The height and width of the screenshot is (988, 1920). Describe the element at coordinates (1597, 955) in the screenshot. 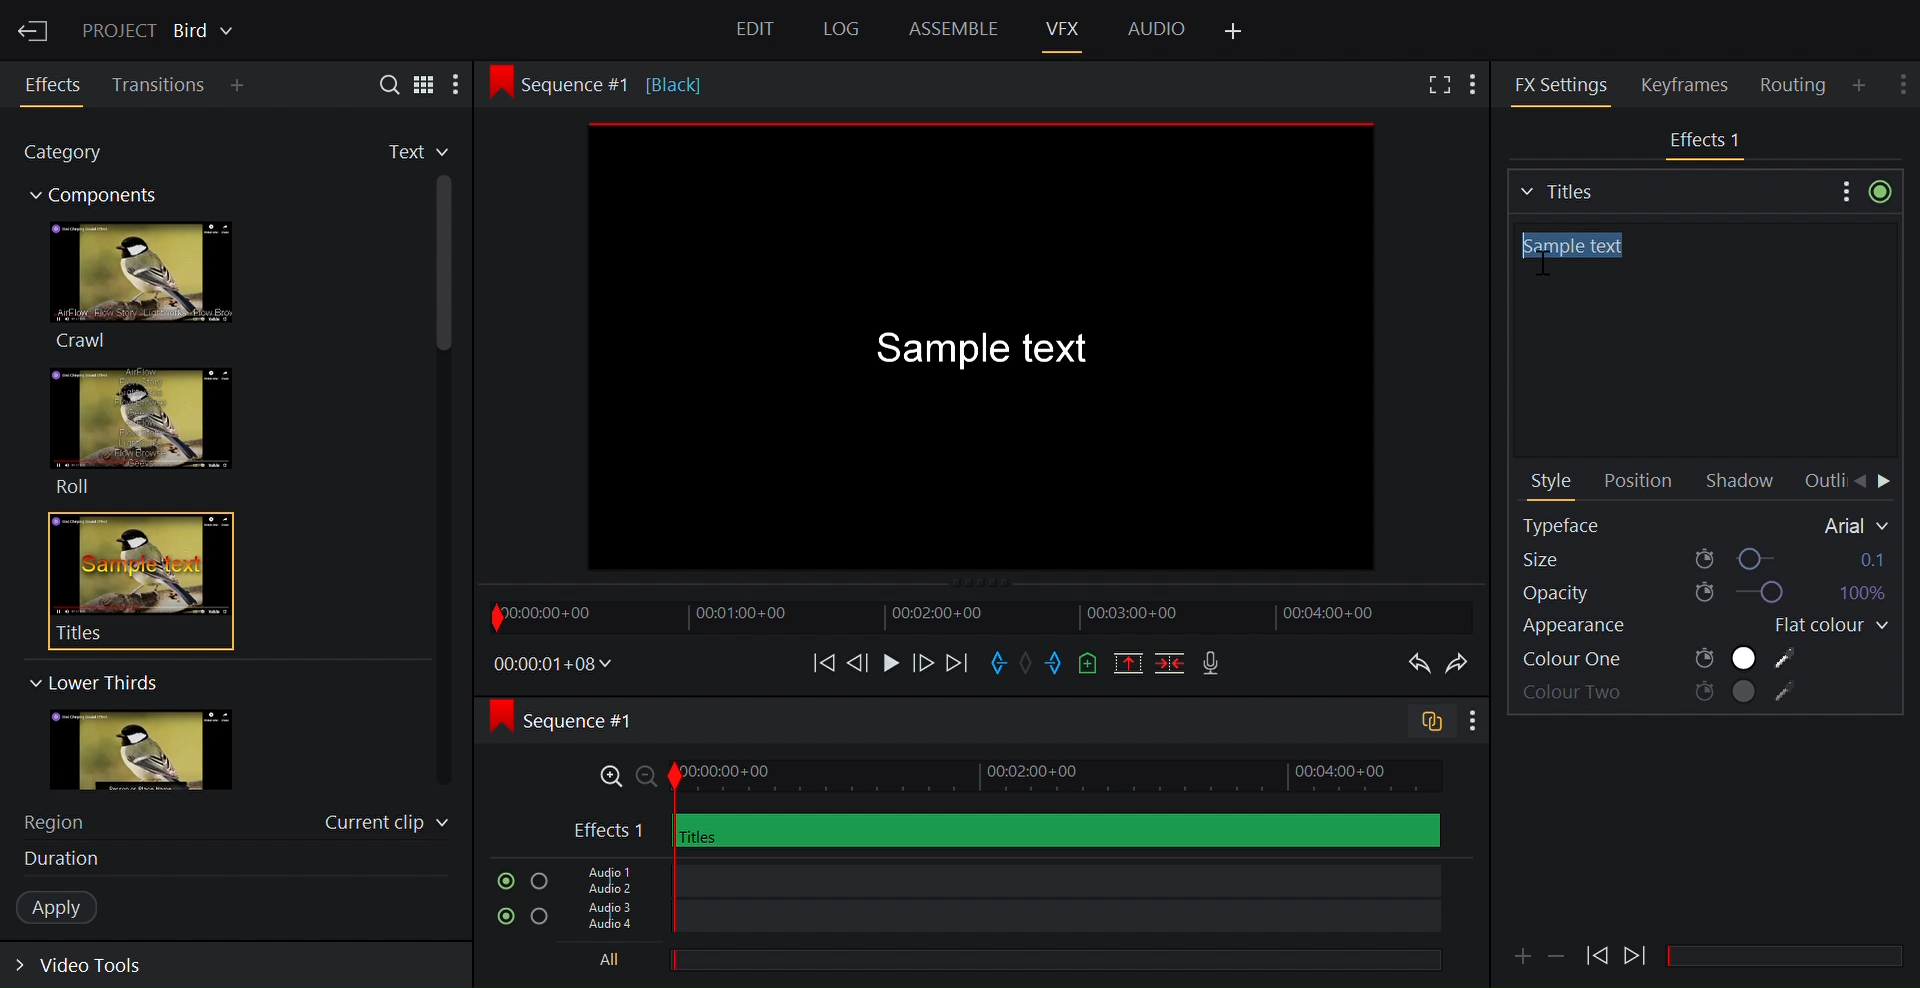

I see `Play Forward` at that location.